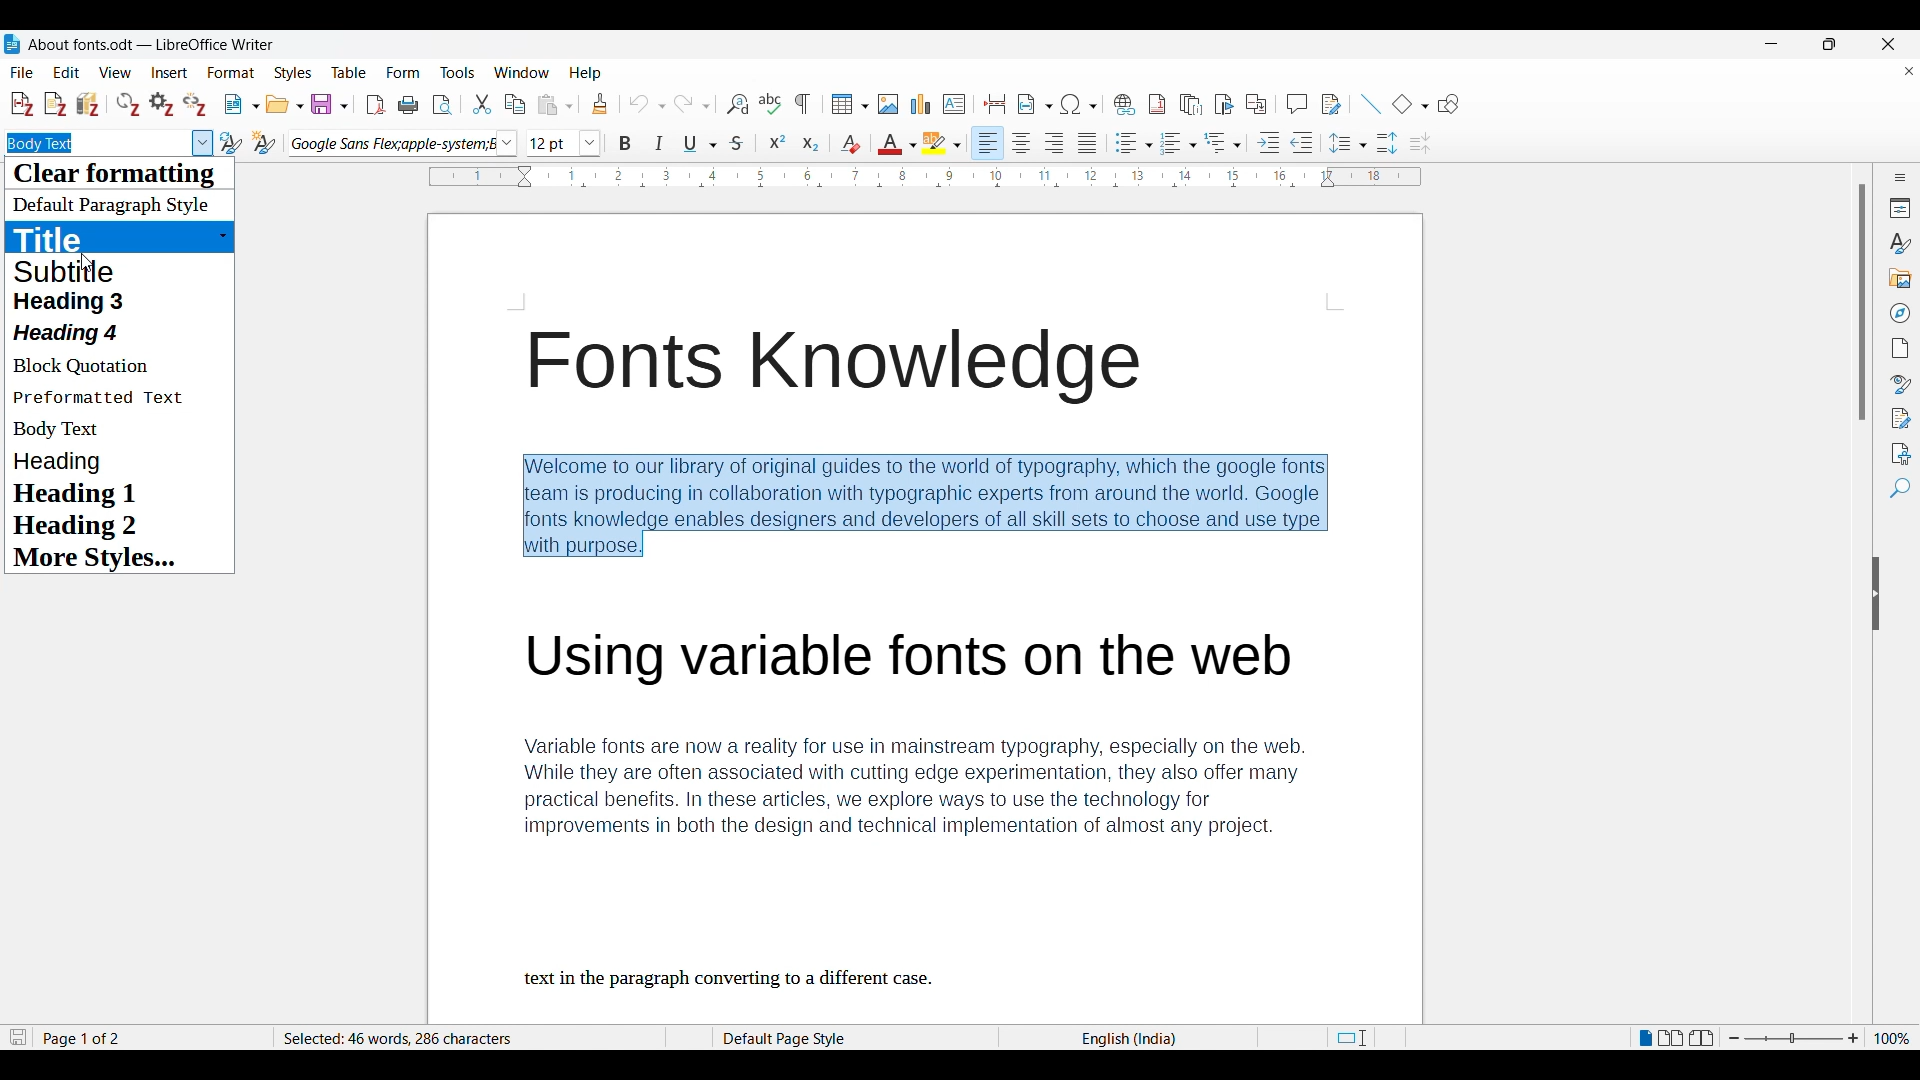  What do you see at coordinates (66, 429) in the screenshot?
I see `body text` at bounding box center [66, 429].